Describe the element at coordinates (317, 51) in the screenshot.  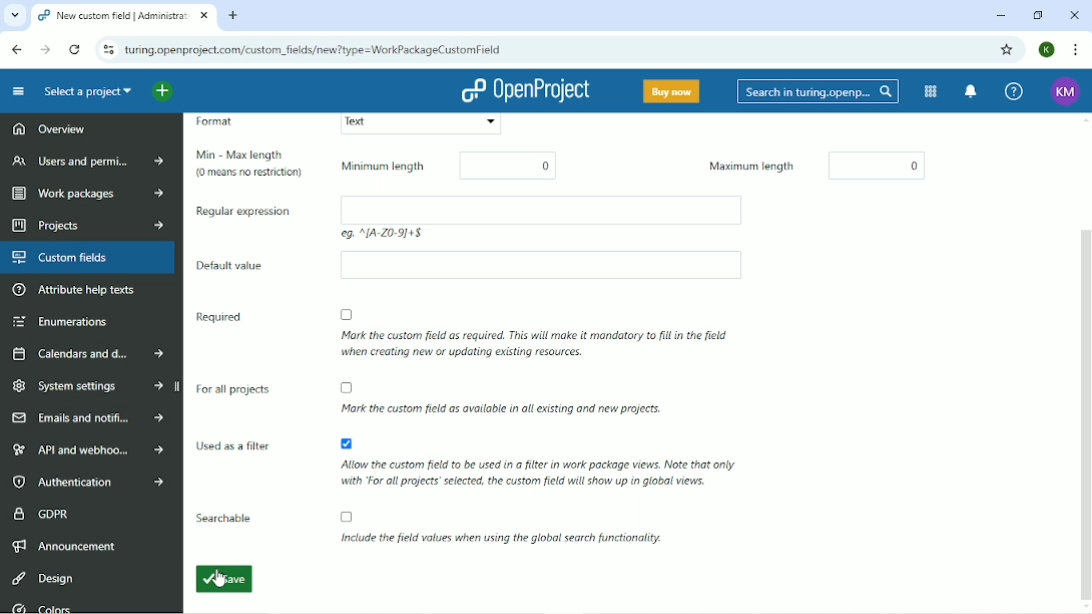
I see `turing.openproject.com/projects/dd/settings/custom_fields` at that location.